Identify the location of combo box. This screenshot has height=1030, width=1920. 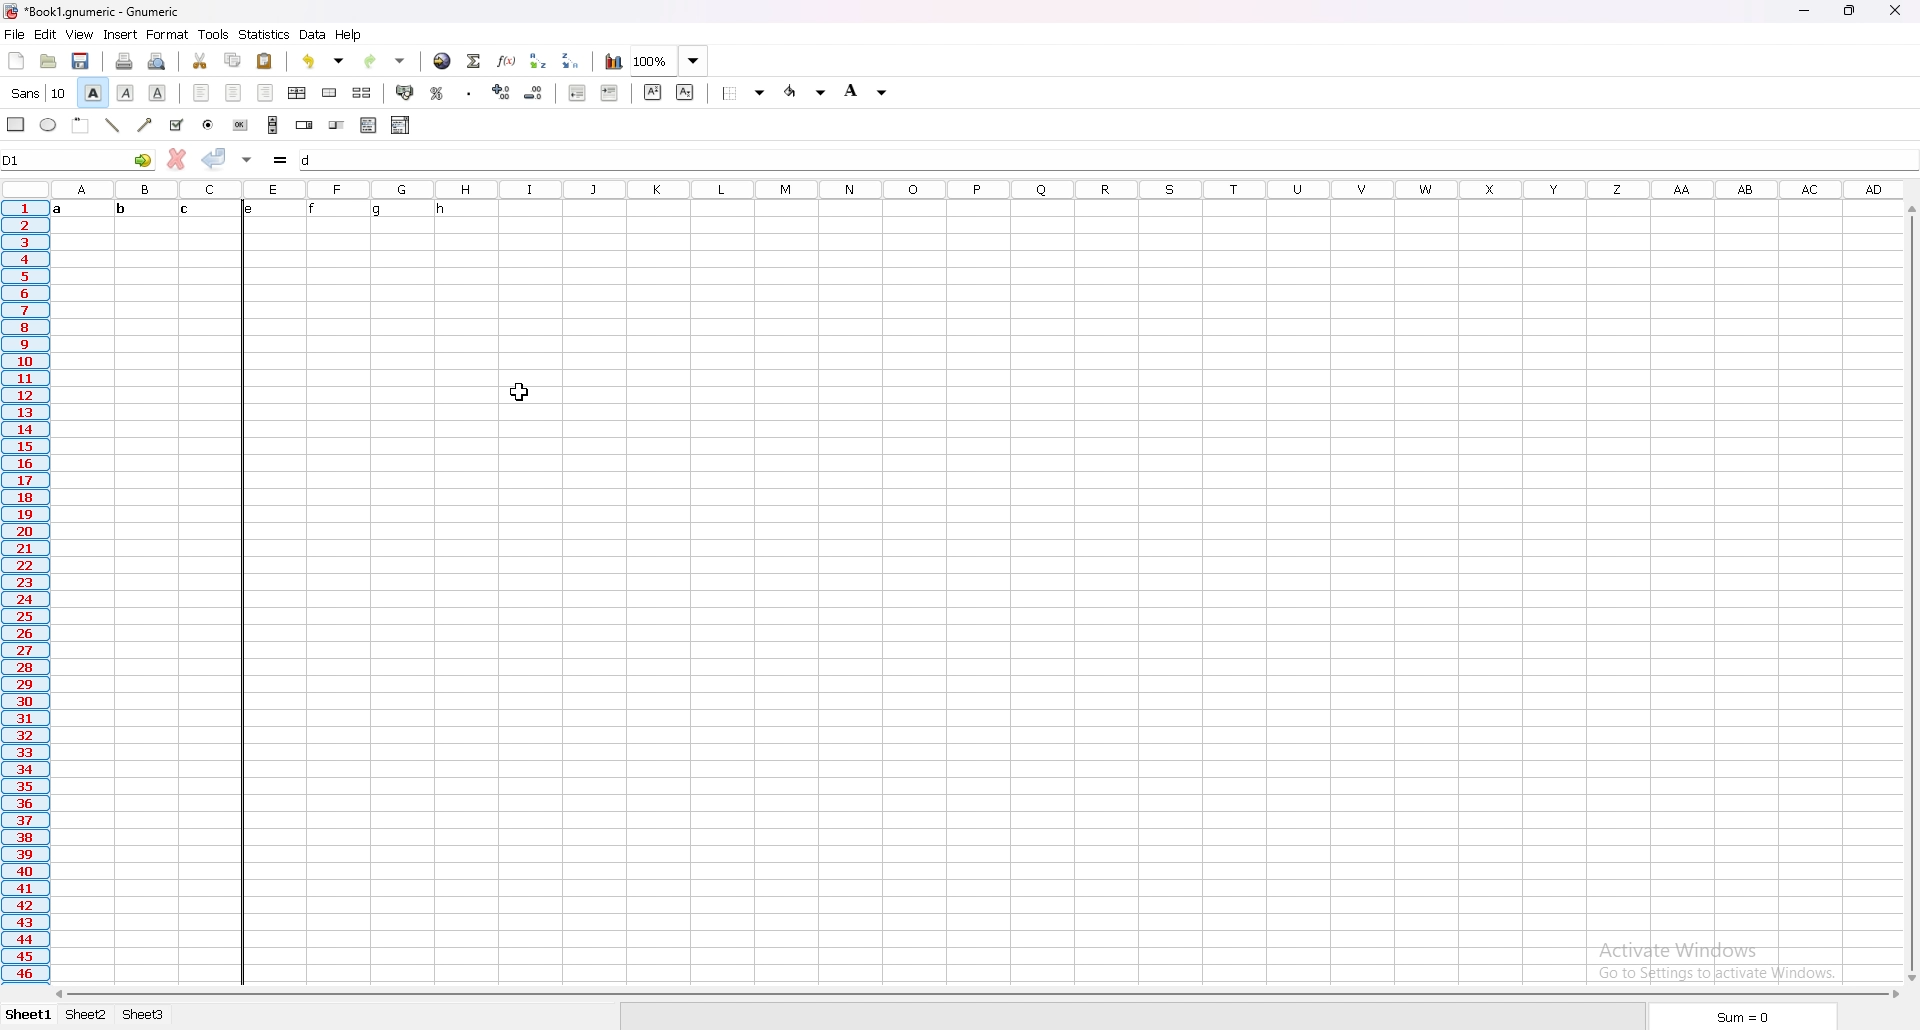
(402, 125).